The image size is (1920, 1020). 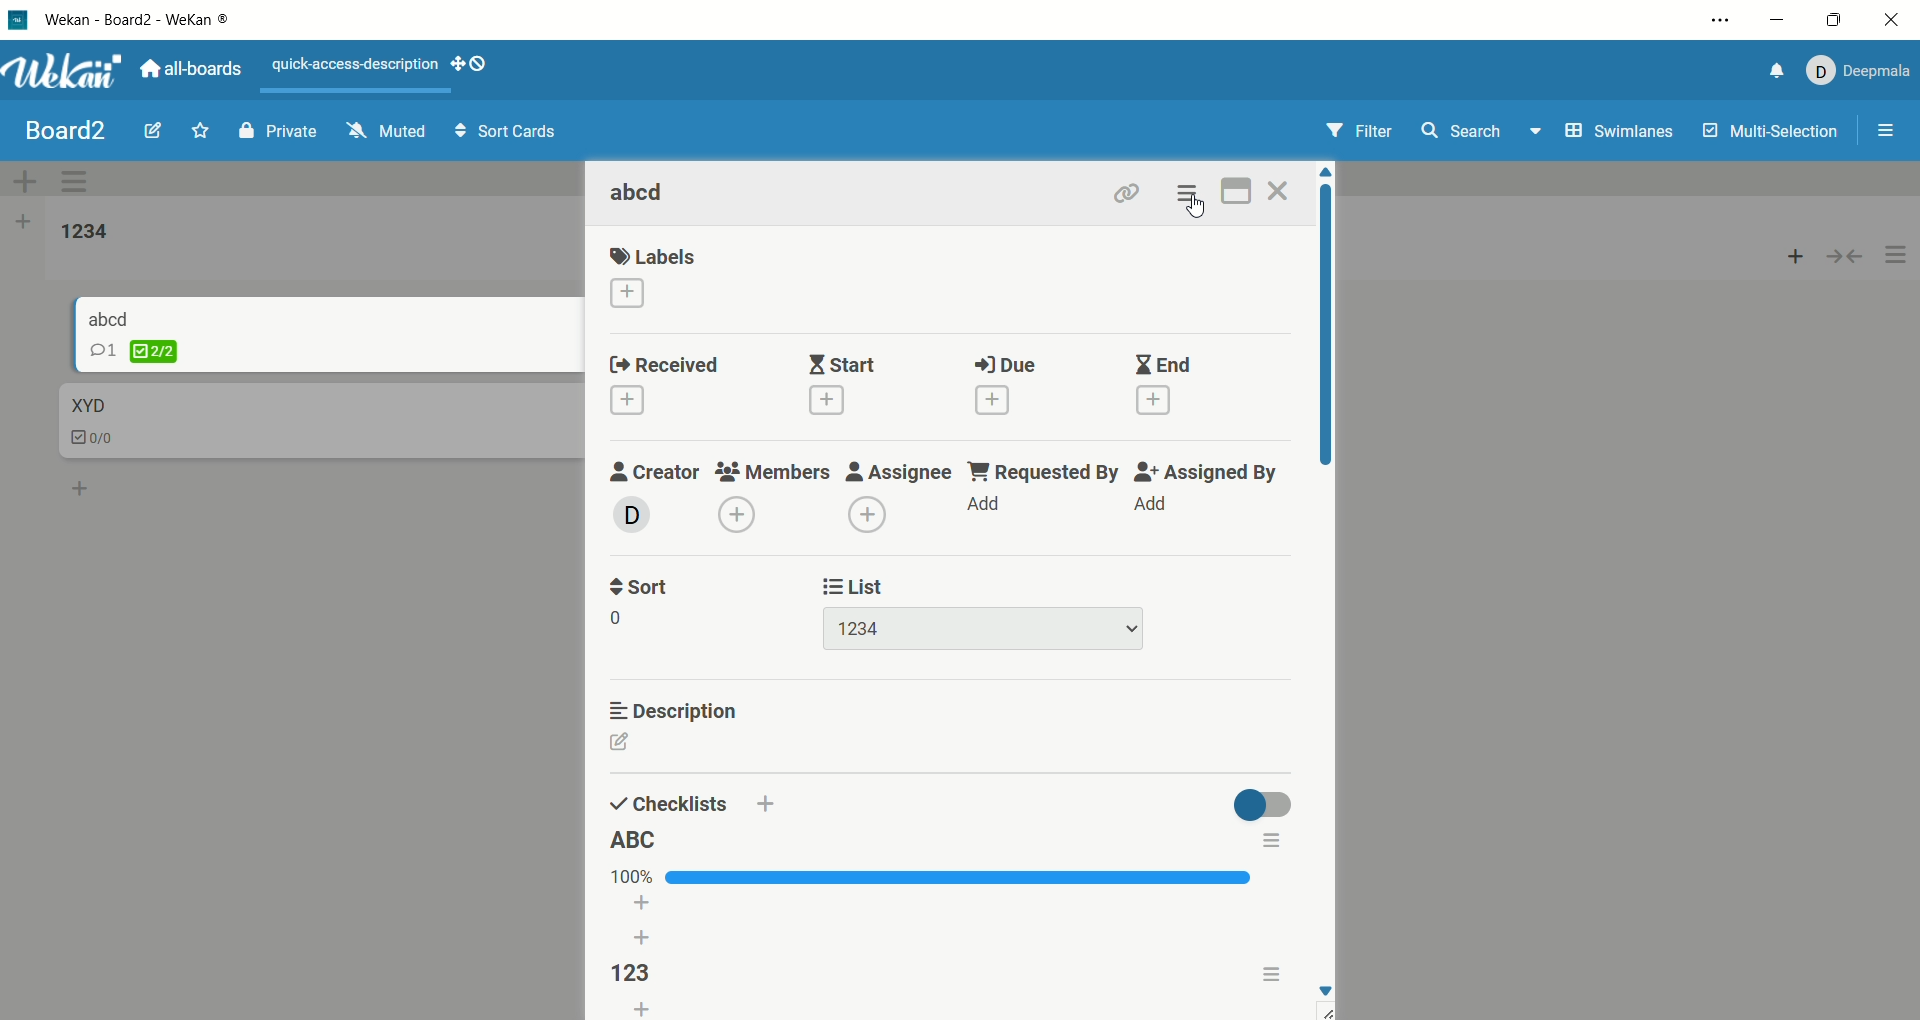 What do you see at coordinates (157, 353) in the screenshot?
I see `checklist` at bounding box center [157, 353].